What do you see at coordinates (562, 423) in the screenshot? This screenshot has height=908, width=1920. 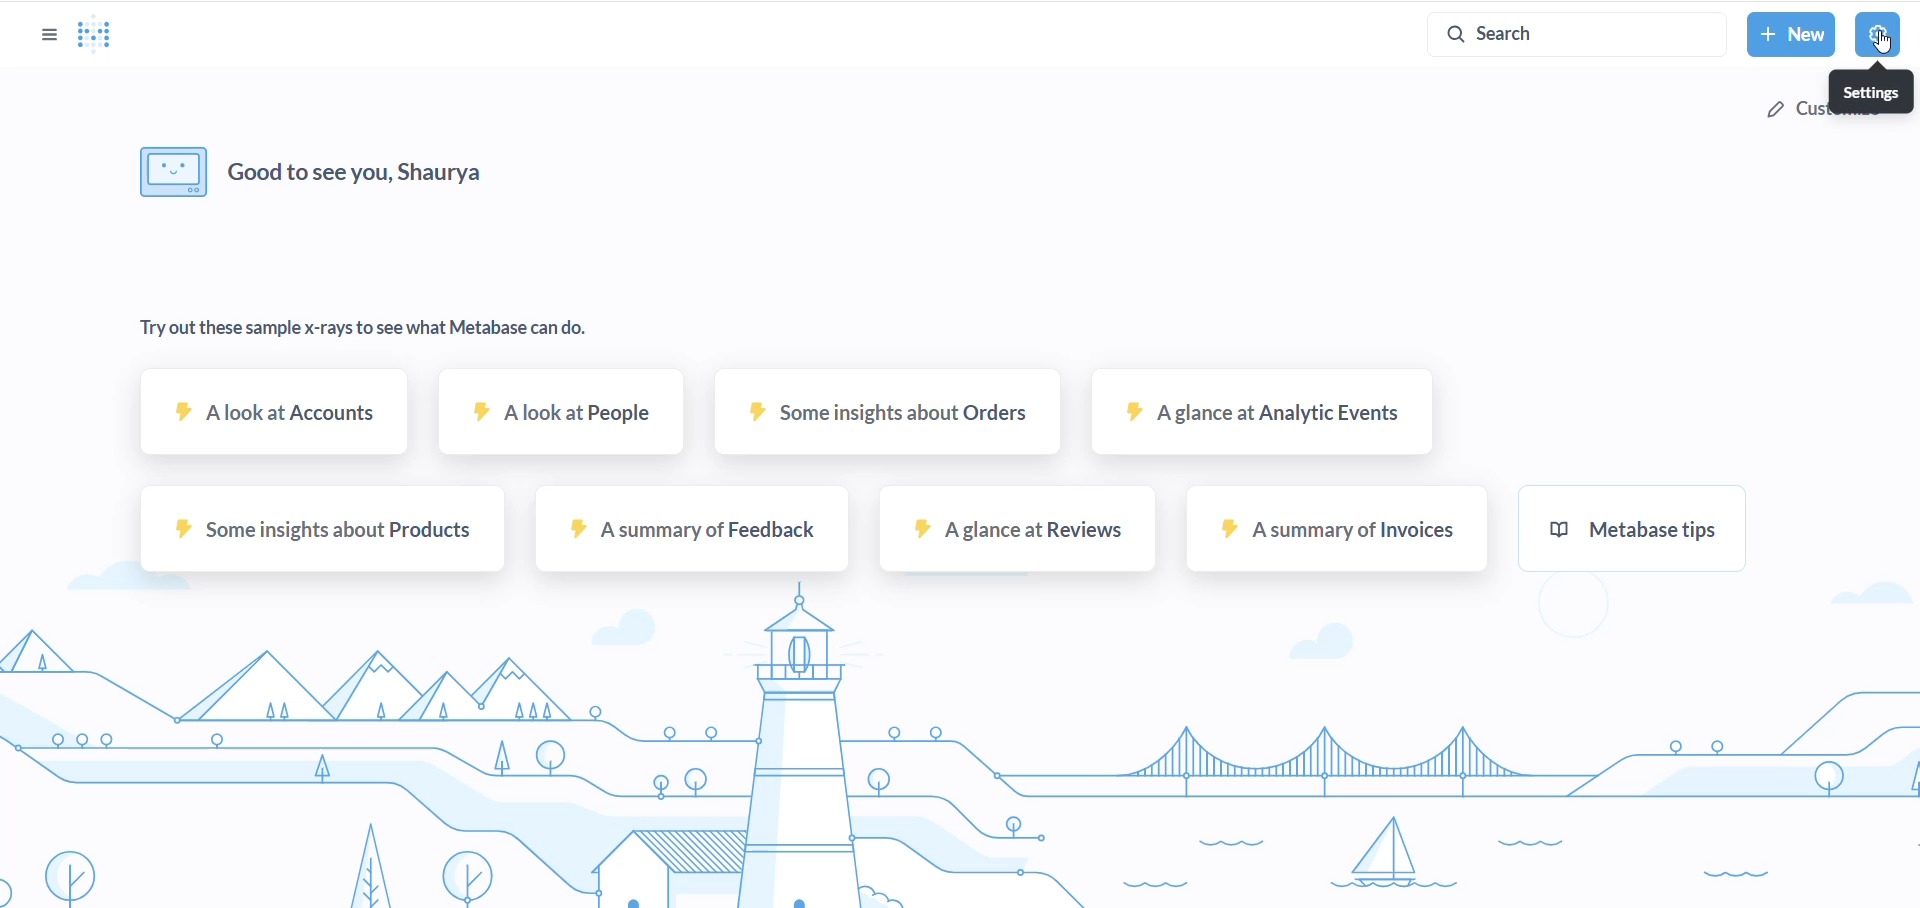 I see `A look at people` at bounding box center [562, 423].